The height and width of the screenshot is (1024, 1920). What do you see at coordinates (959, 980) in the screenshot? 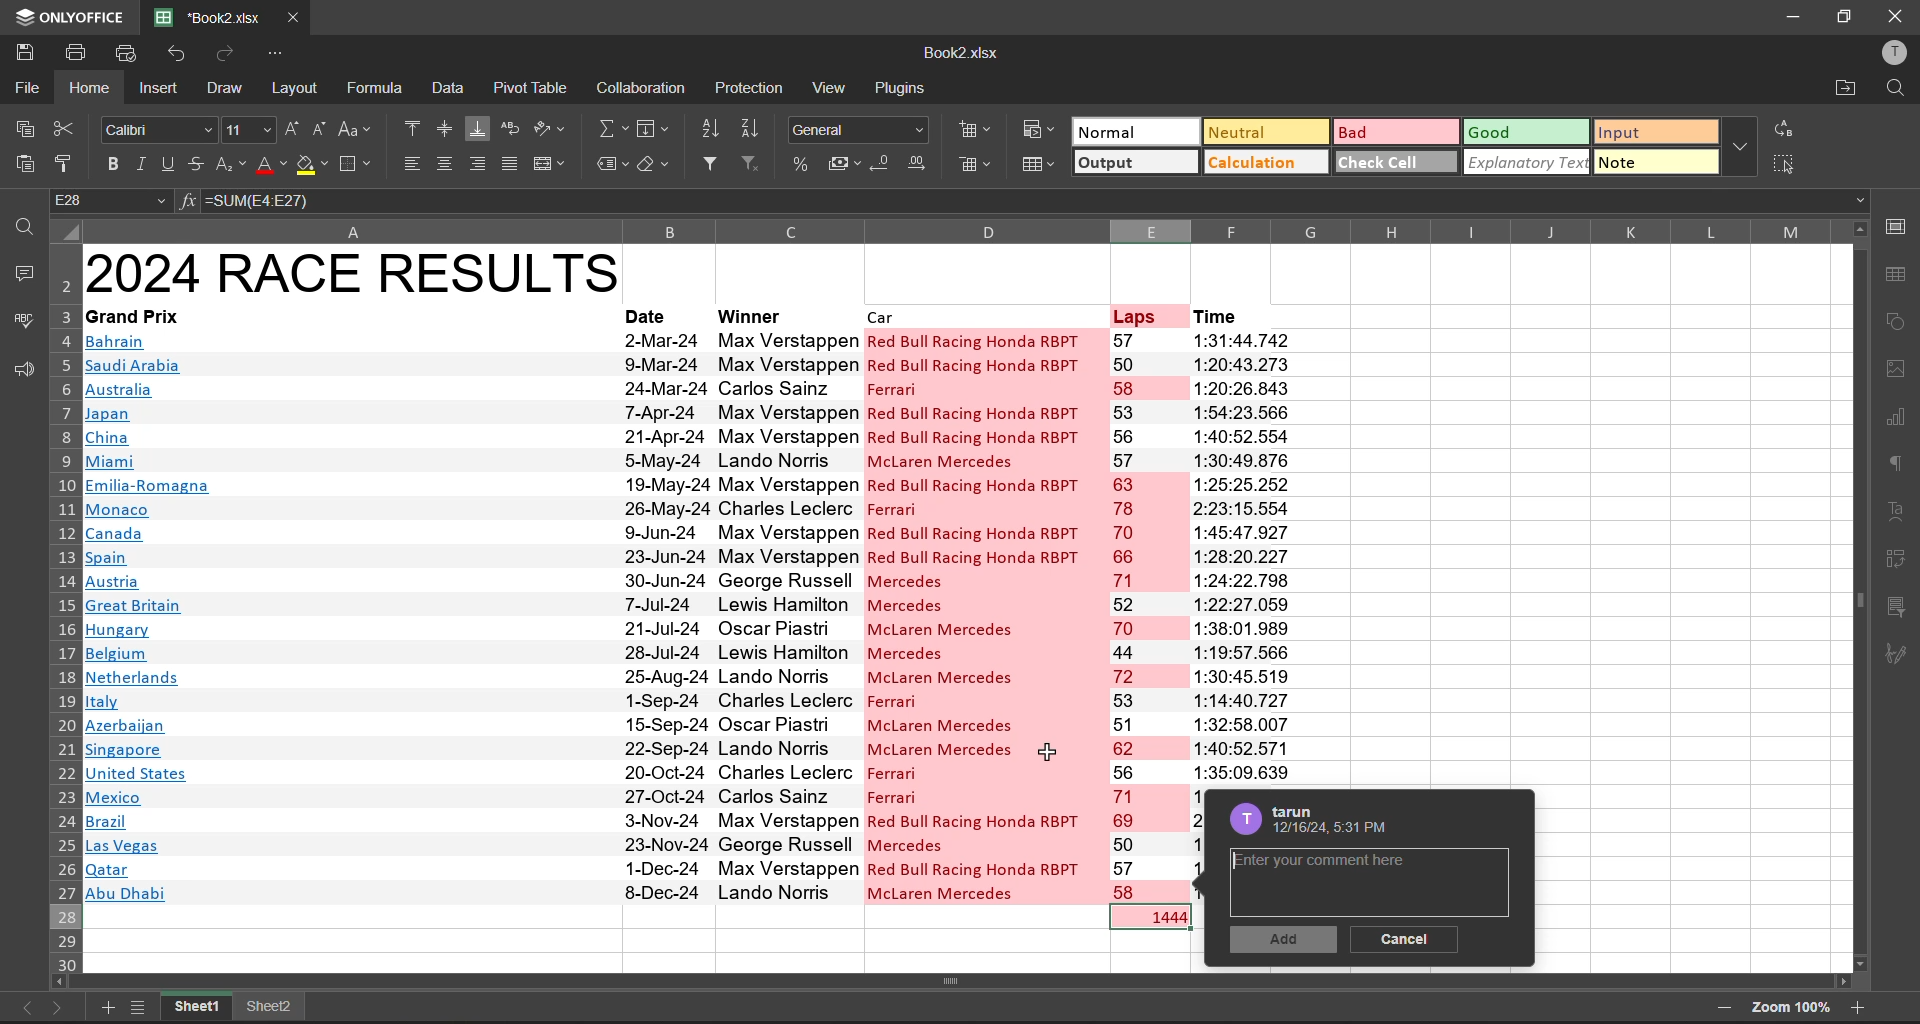
I see `scrollbar` at bounding box center [959, 980].